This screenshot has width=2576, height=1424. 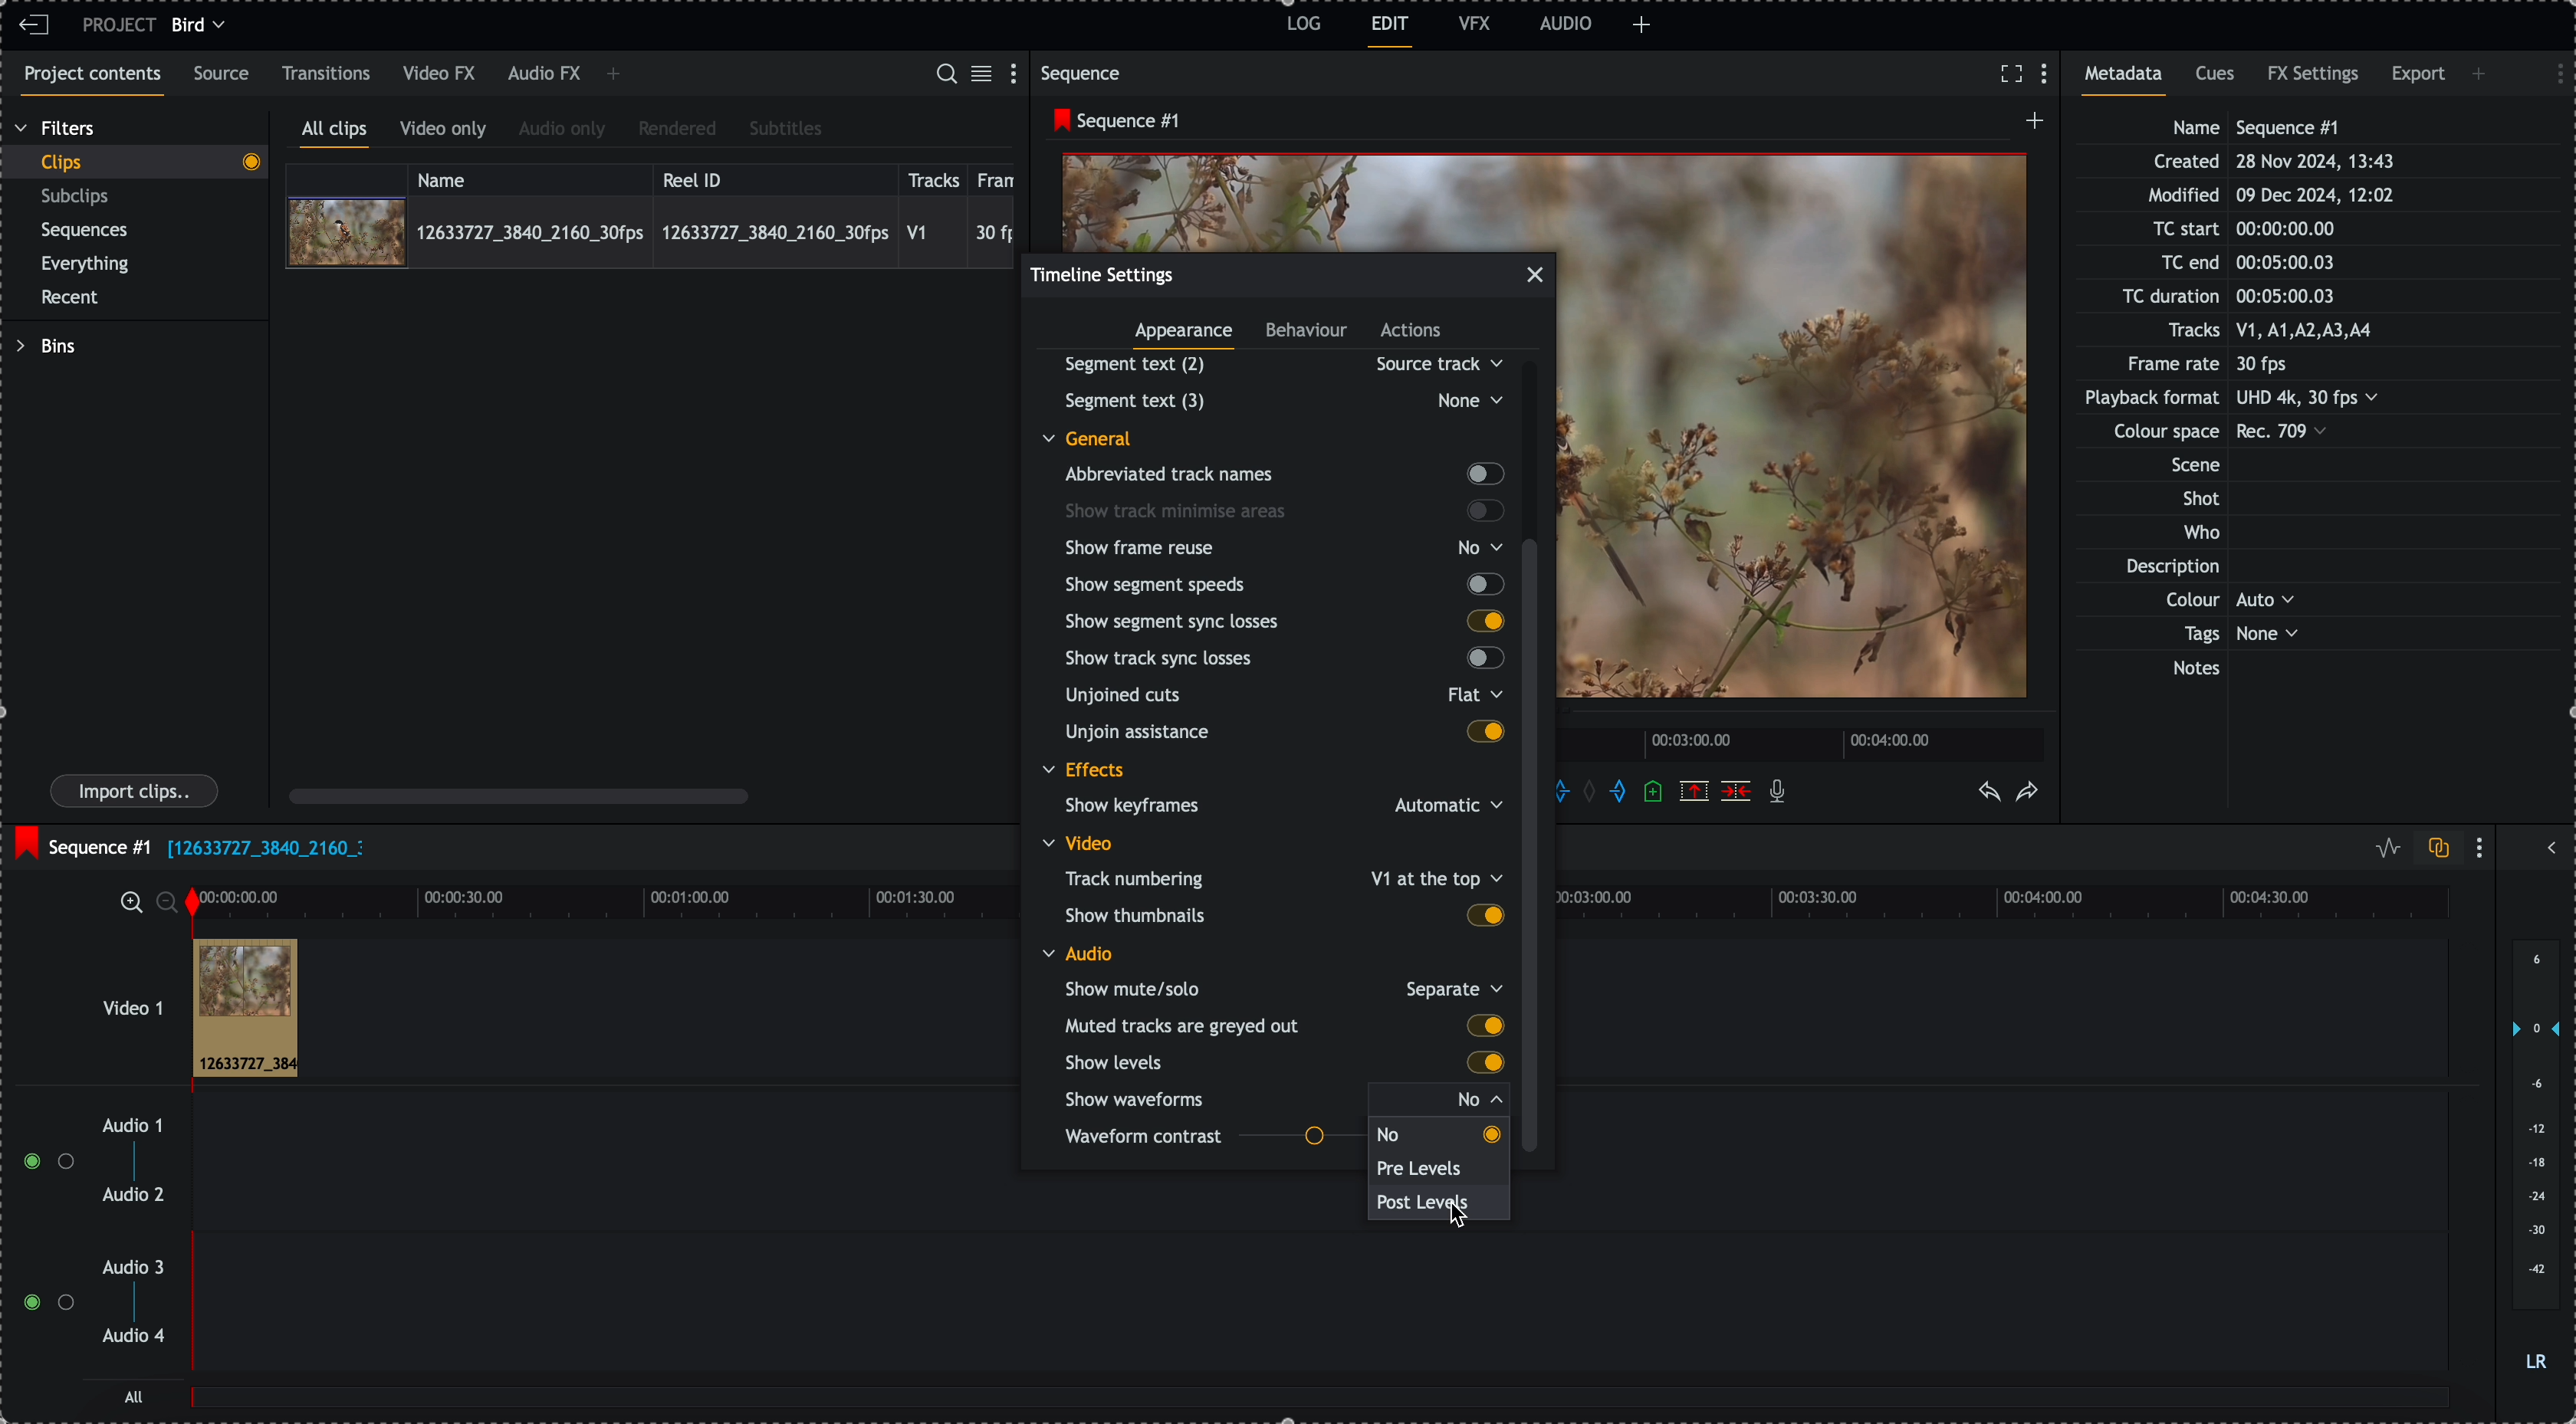 What do you see at coordinates (80, 842) in the screenshot?
I see `sequence #1` at bounding box center [80, 842].